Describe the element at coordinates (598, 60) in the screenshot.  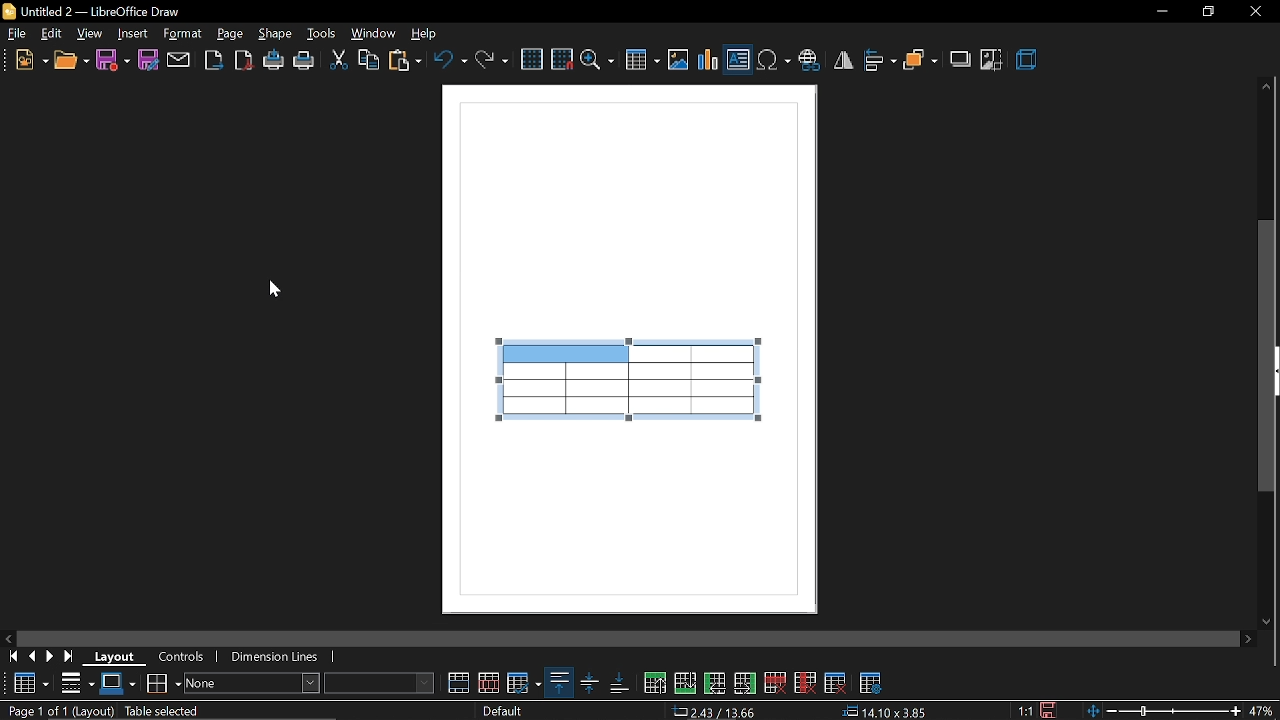
I see `zoom` at that location.